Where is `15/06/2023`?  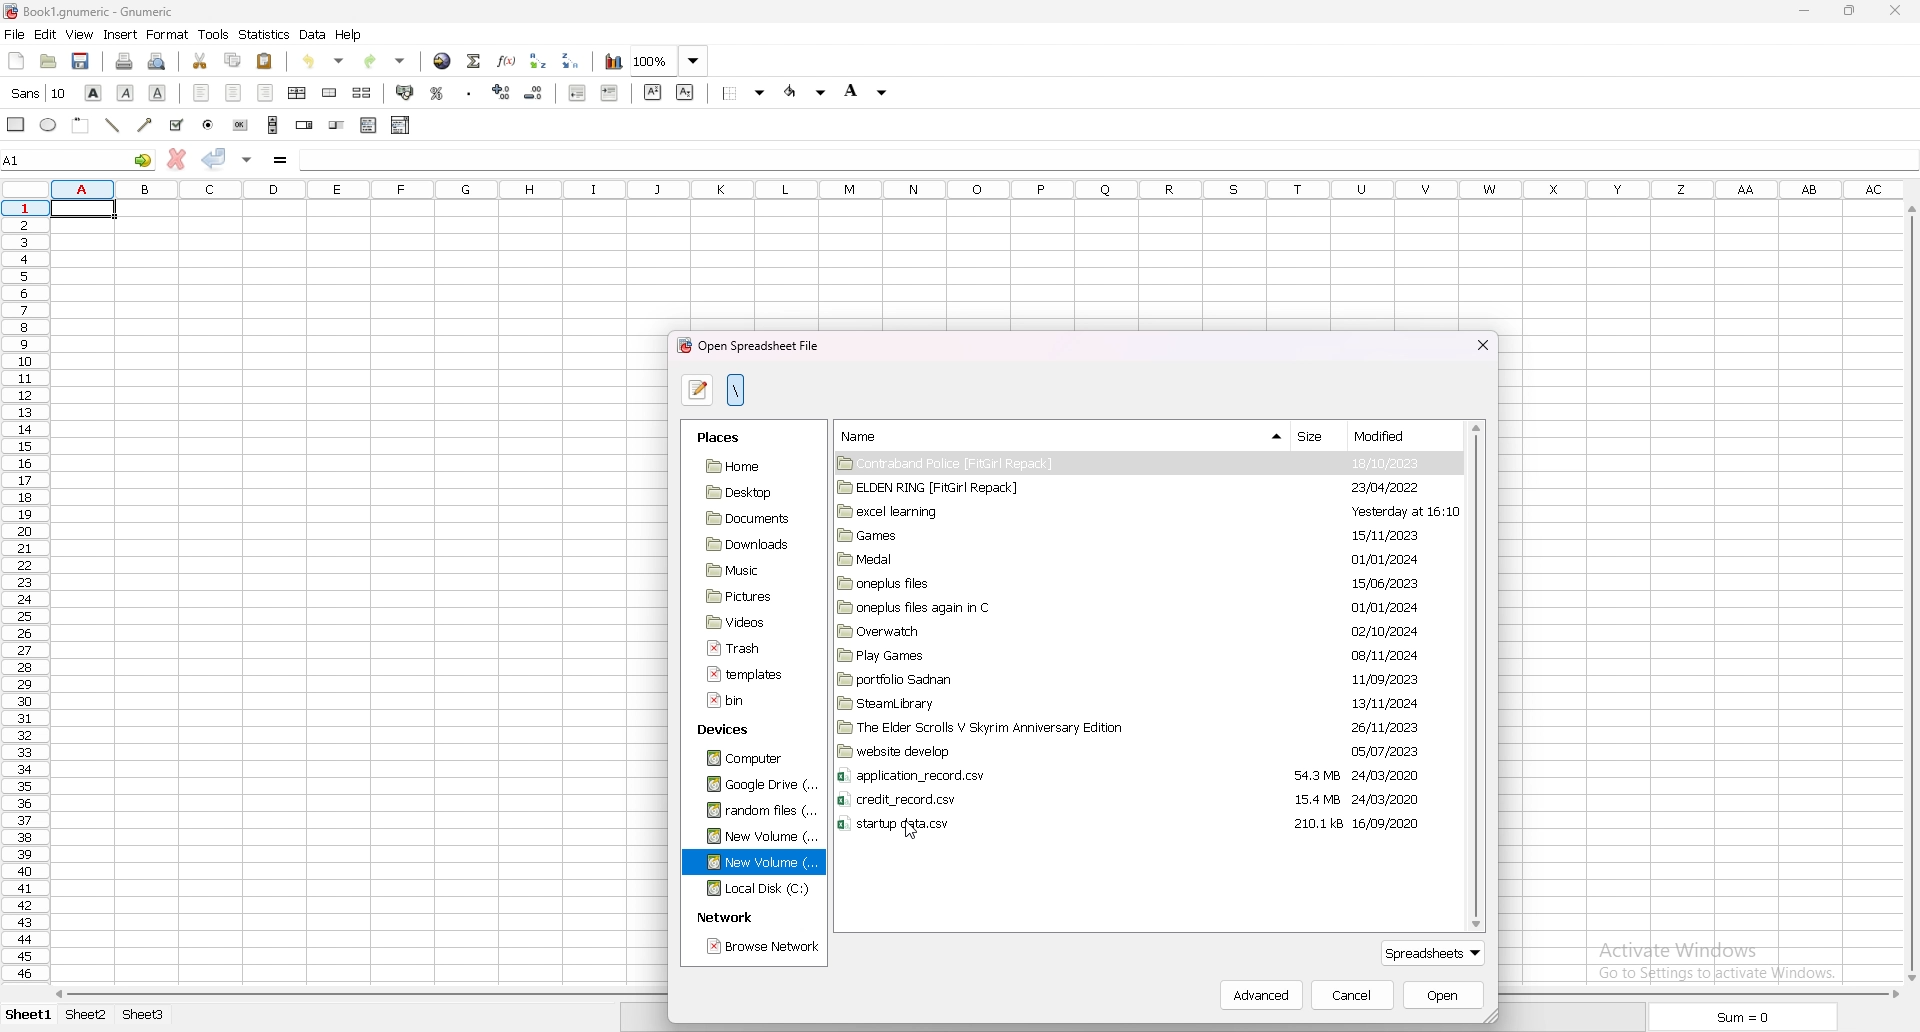
15/06/2023 is located at coordinates (1382, 582).